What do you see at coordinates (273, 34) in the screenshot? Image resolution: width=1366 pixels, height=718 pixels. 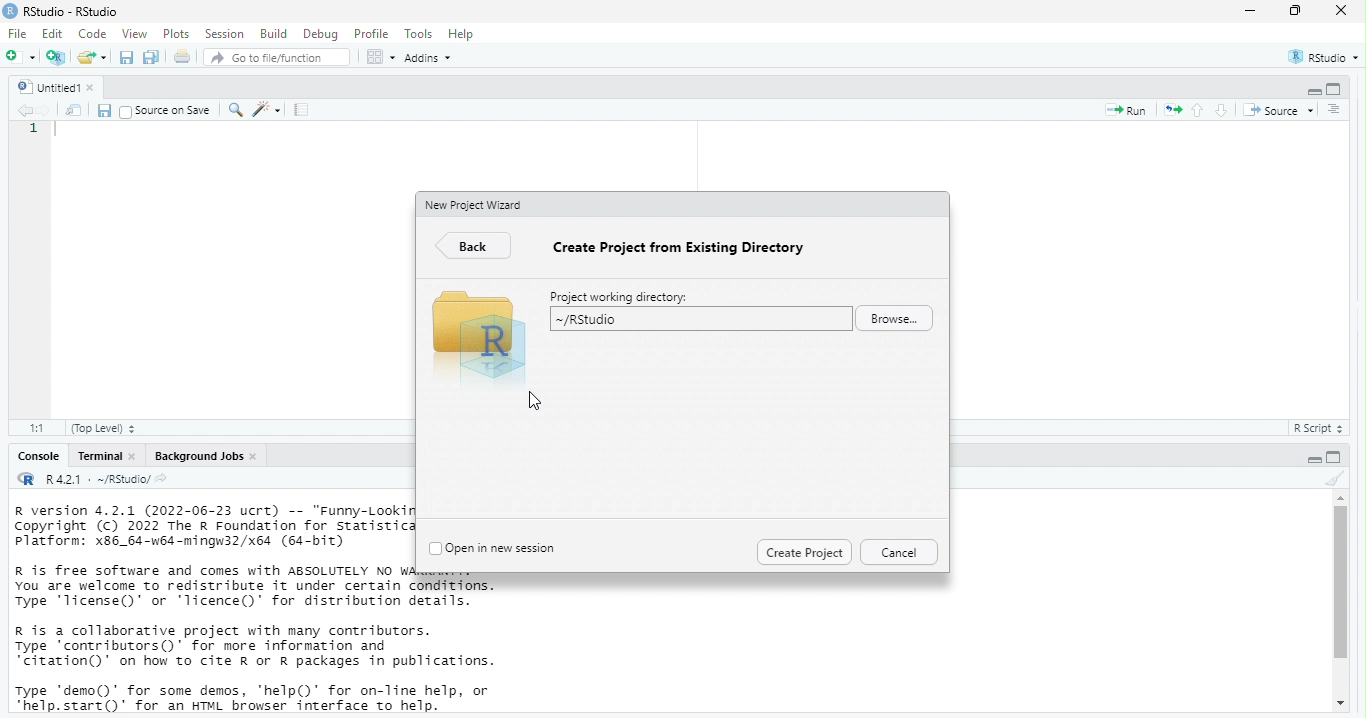 I see `build` at bounding box center [273, 34].